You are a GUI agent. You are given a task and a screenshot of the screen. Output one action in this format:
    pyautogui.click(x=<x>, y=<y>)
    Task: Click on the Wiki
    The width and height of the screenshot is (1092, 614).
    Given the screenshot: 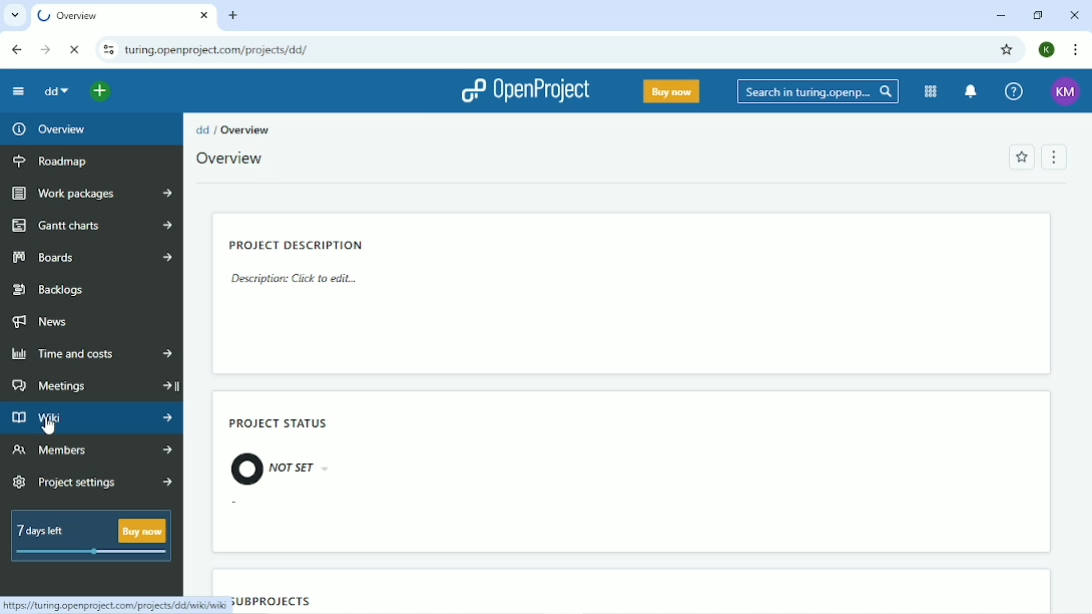 What is the action you would take?
    pyautogui.click(x=79, y=418)
    